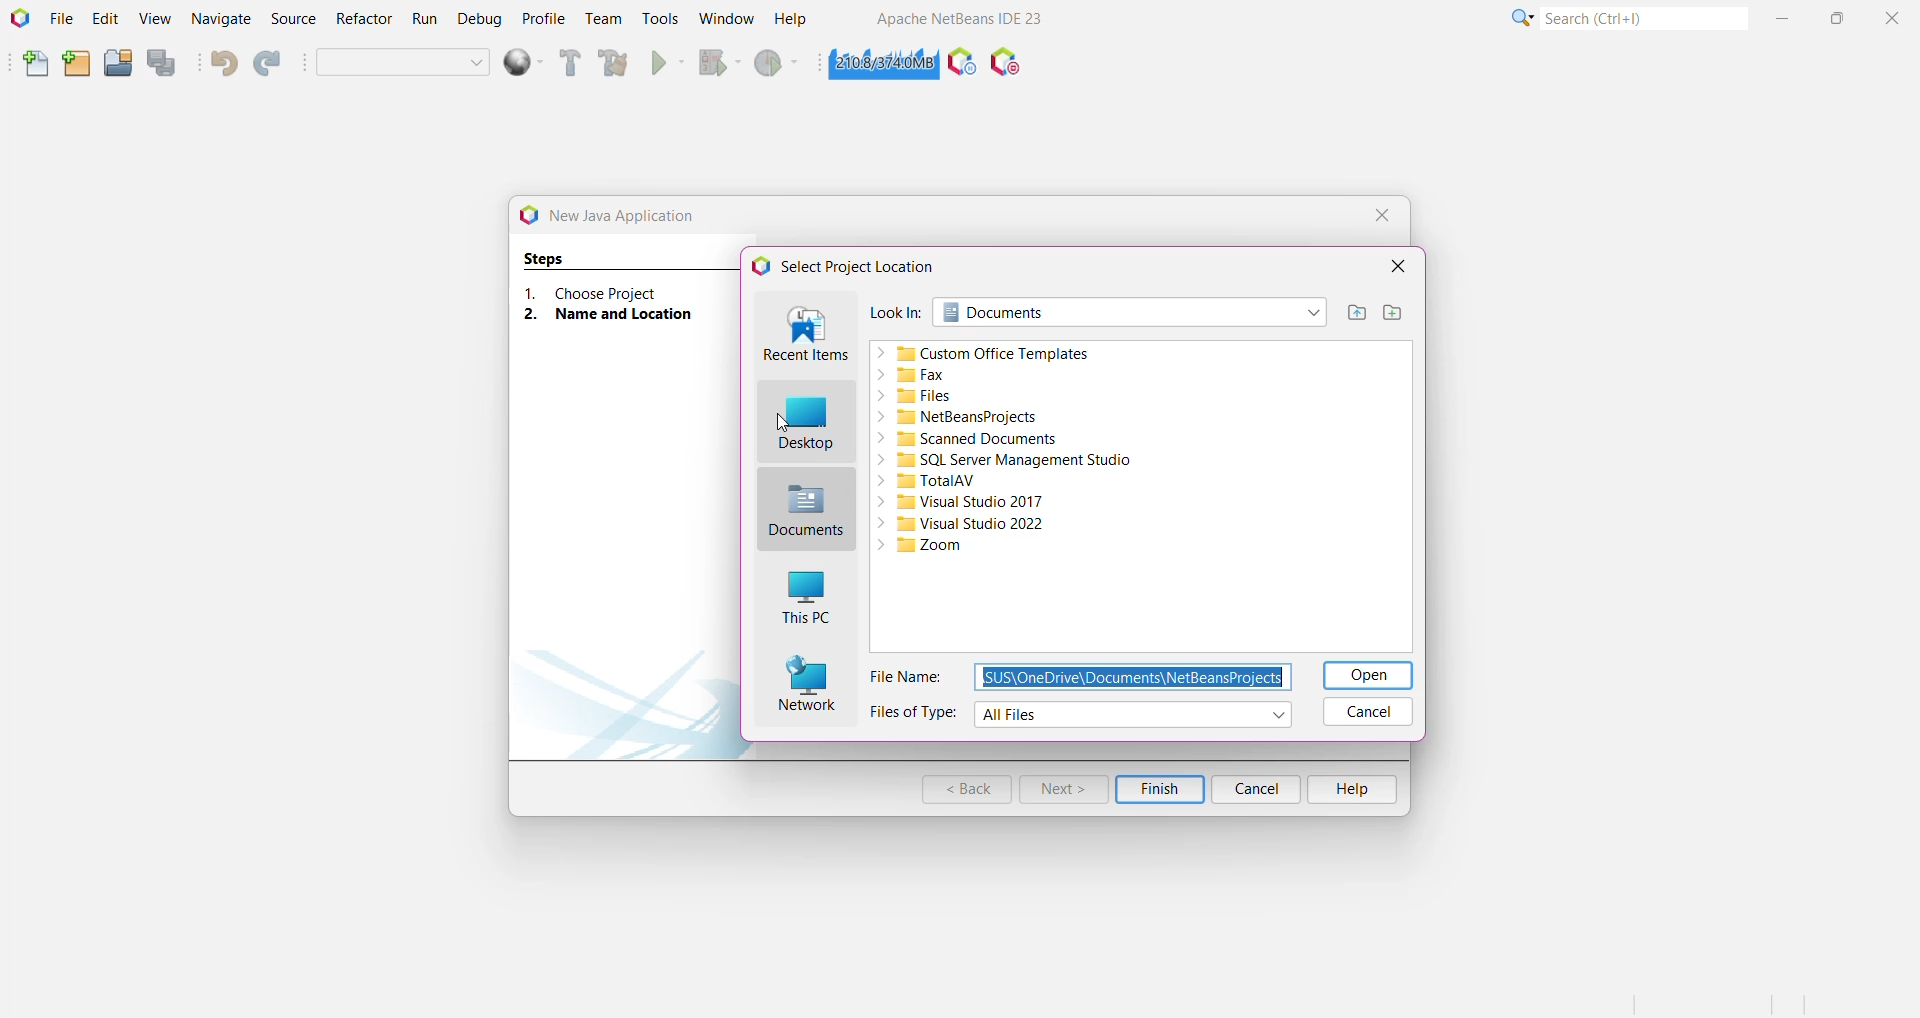 The height and width of the screenshot is (1018, 1920). I want to click on This PC, so click(805, 597).